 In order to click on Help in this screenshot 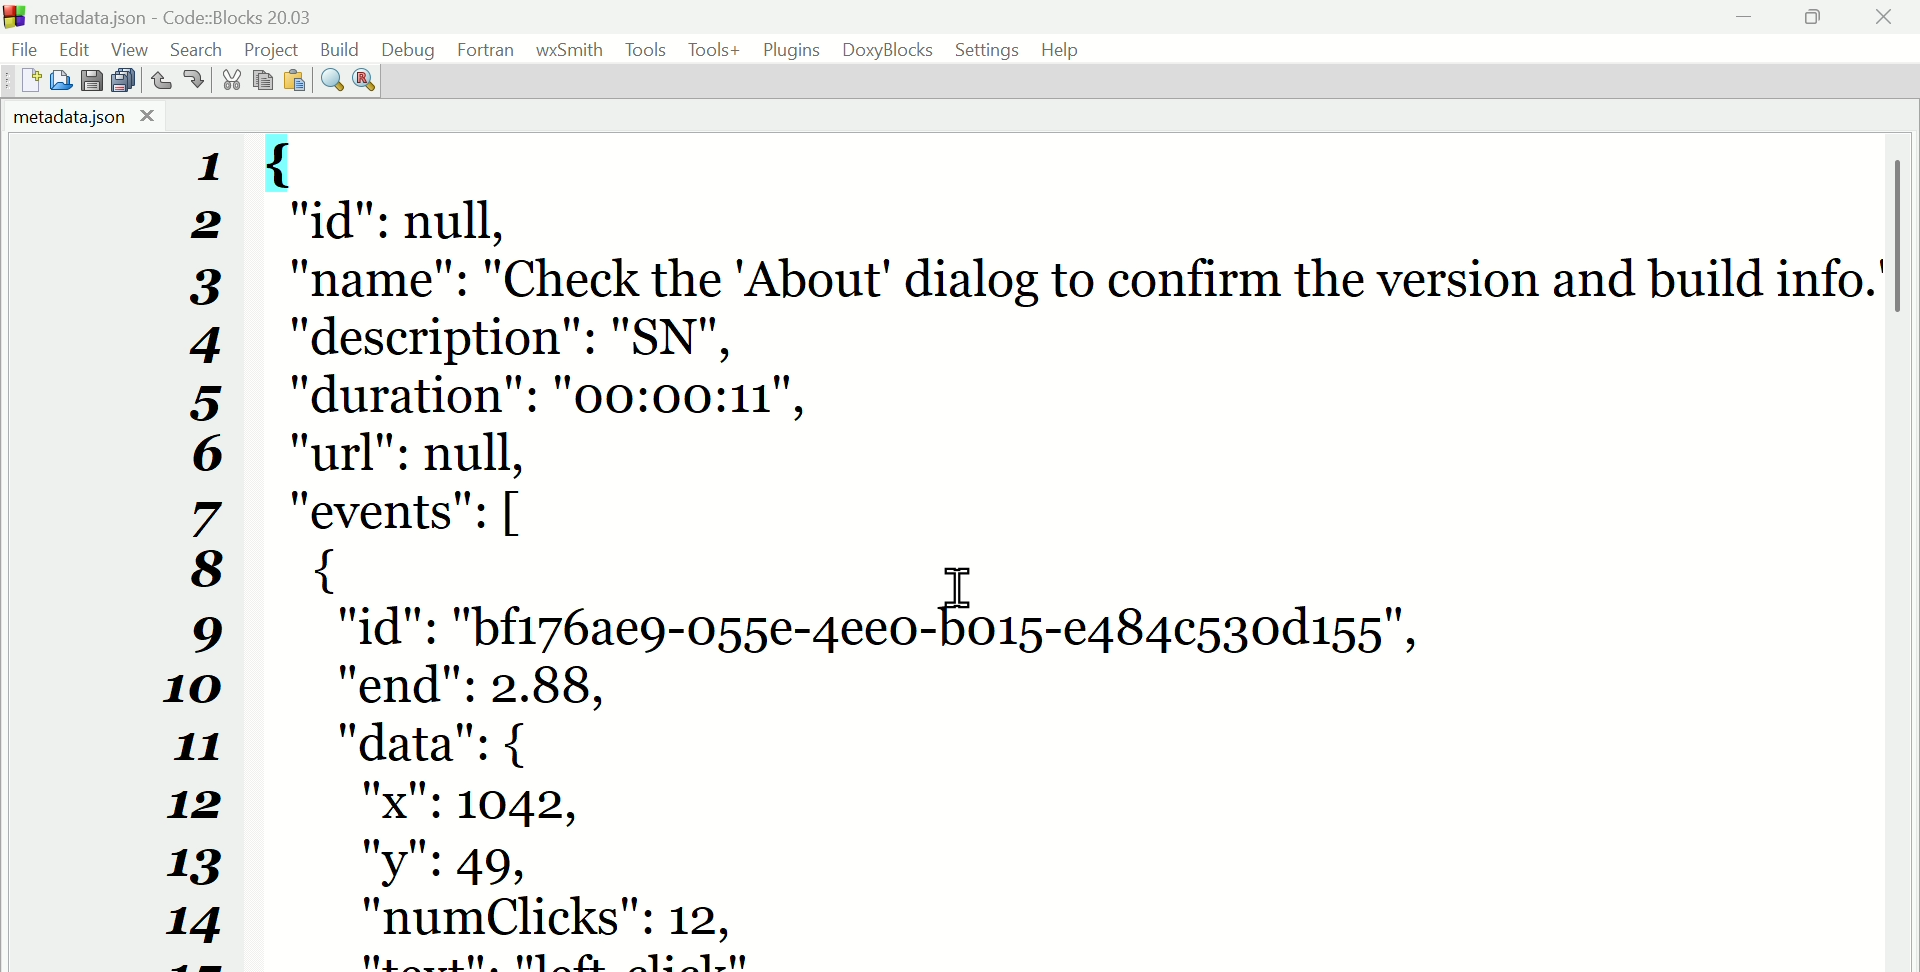, I will do `click(1066, 49)`.